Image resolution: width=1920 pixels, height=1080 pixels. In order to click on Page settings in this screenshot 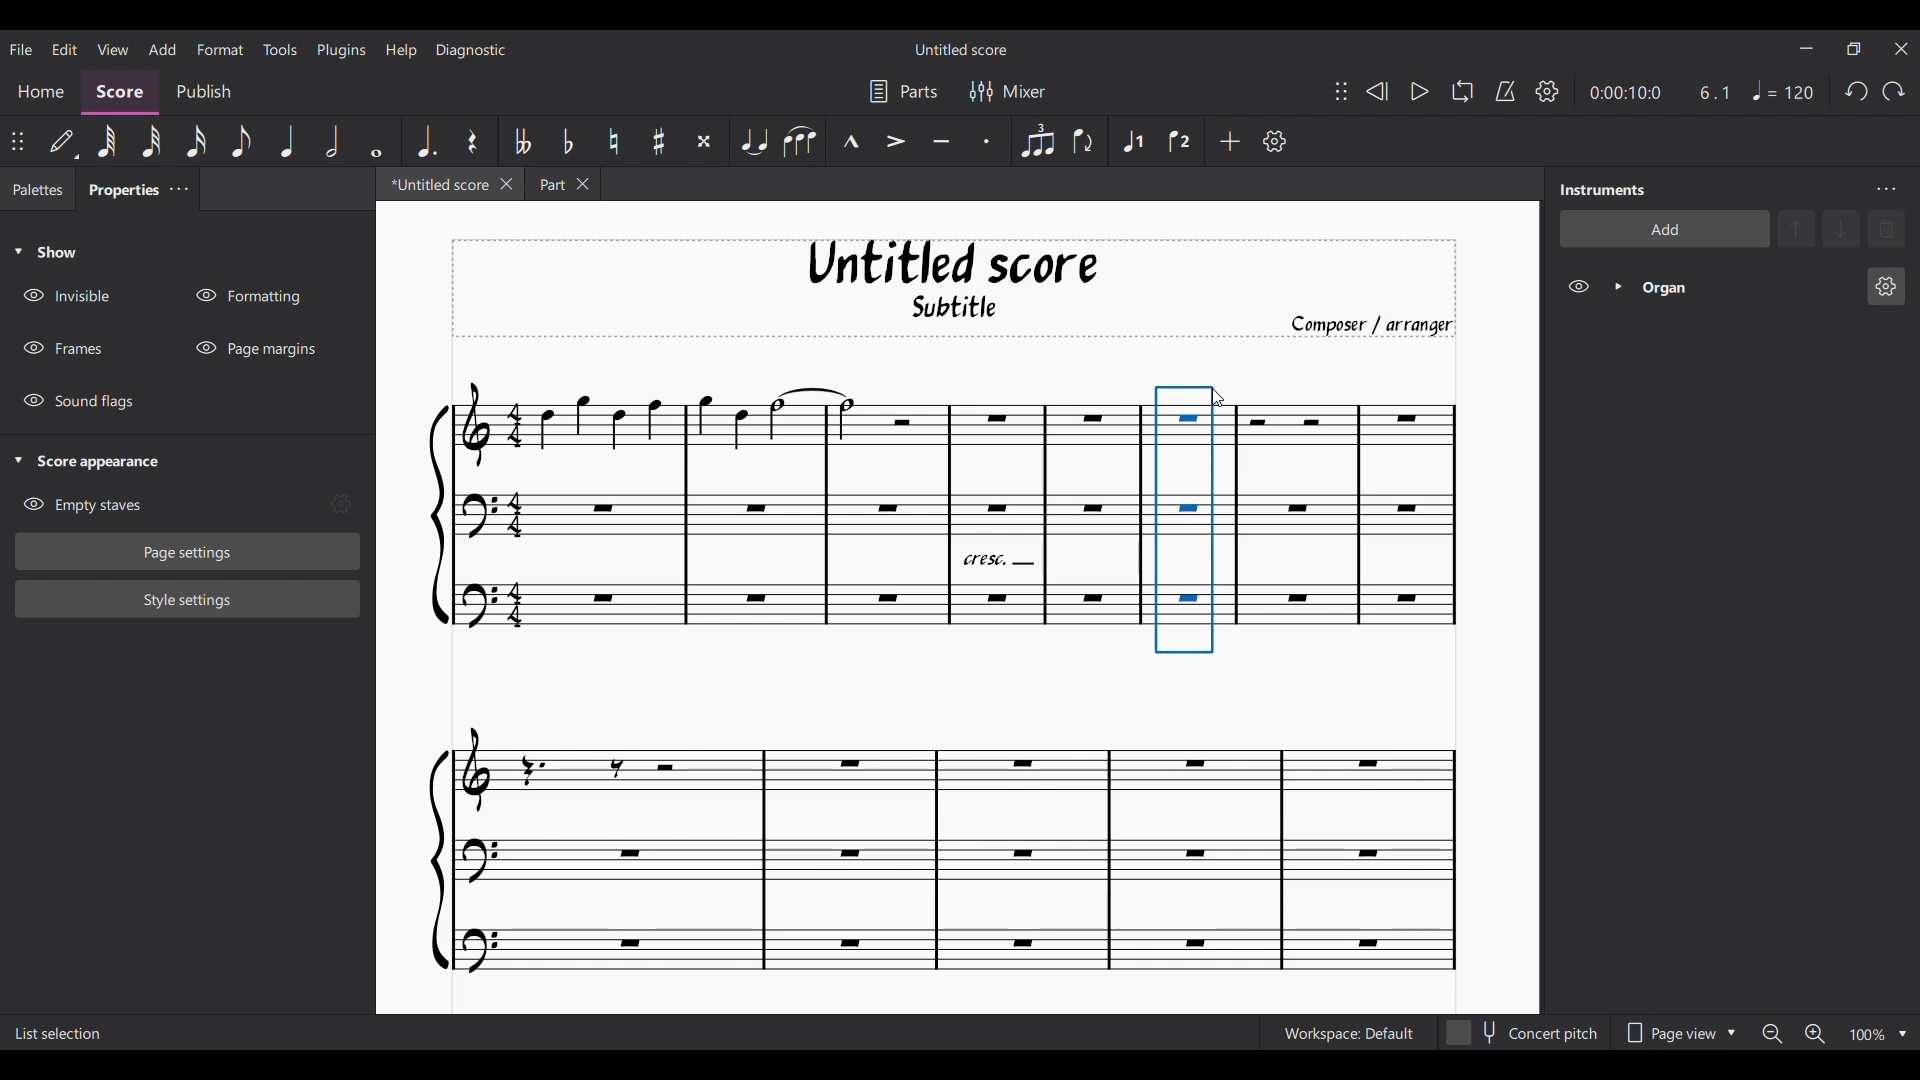, I will do `click(188, 552)`.